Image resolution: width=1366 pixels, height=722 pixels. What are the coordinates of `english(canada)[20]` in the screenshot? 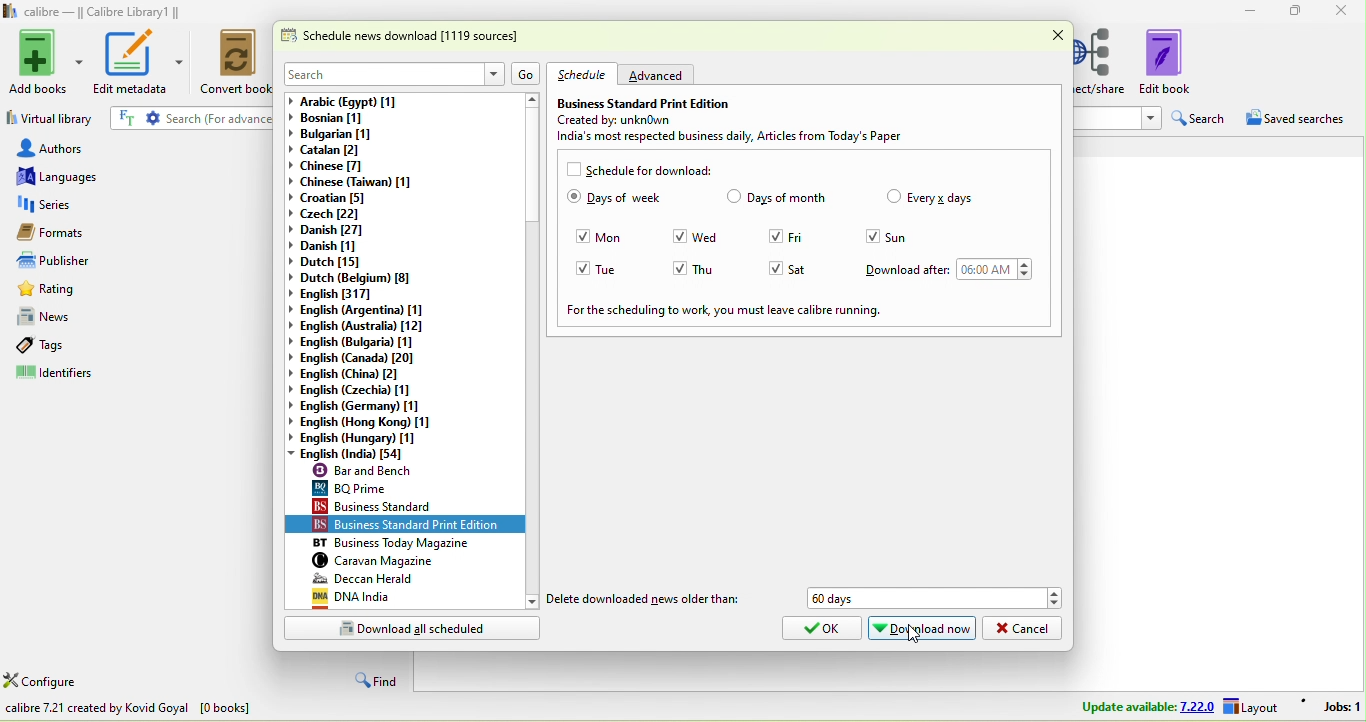 It's located at (360, 358).